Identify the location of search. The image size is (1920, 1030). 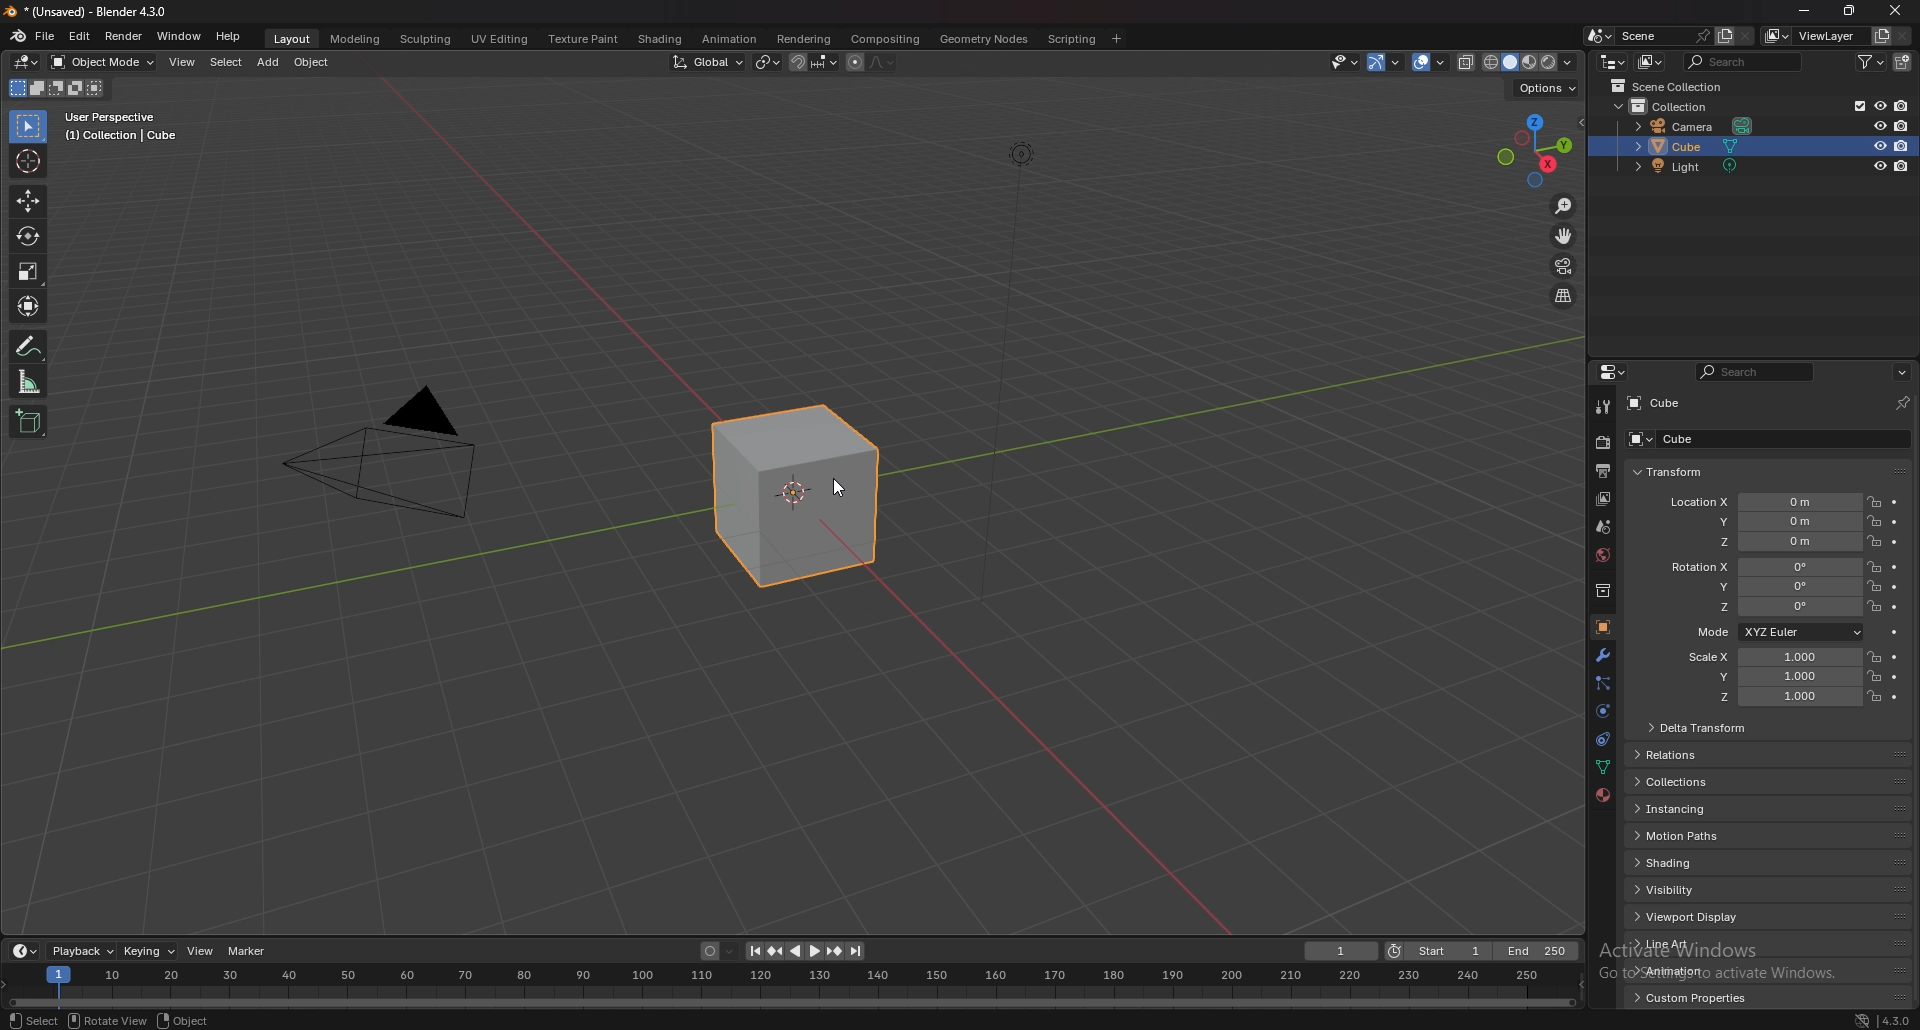
(1753, 372).